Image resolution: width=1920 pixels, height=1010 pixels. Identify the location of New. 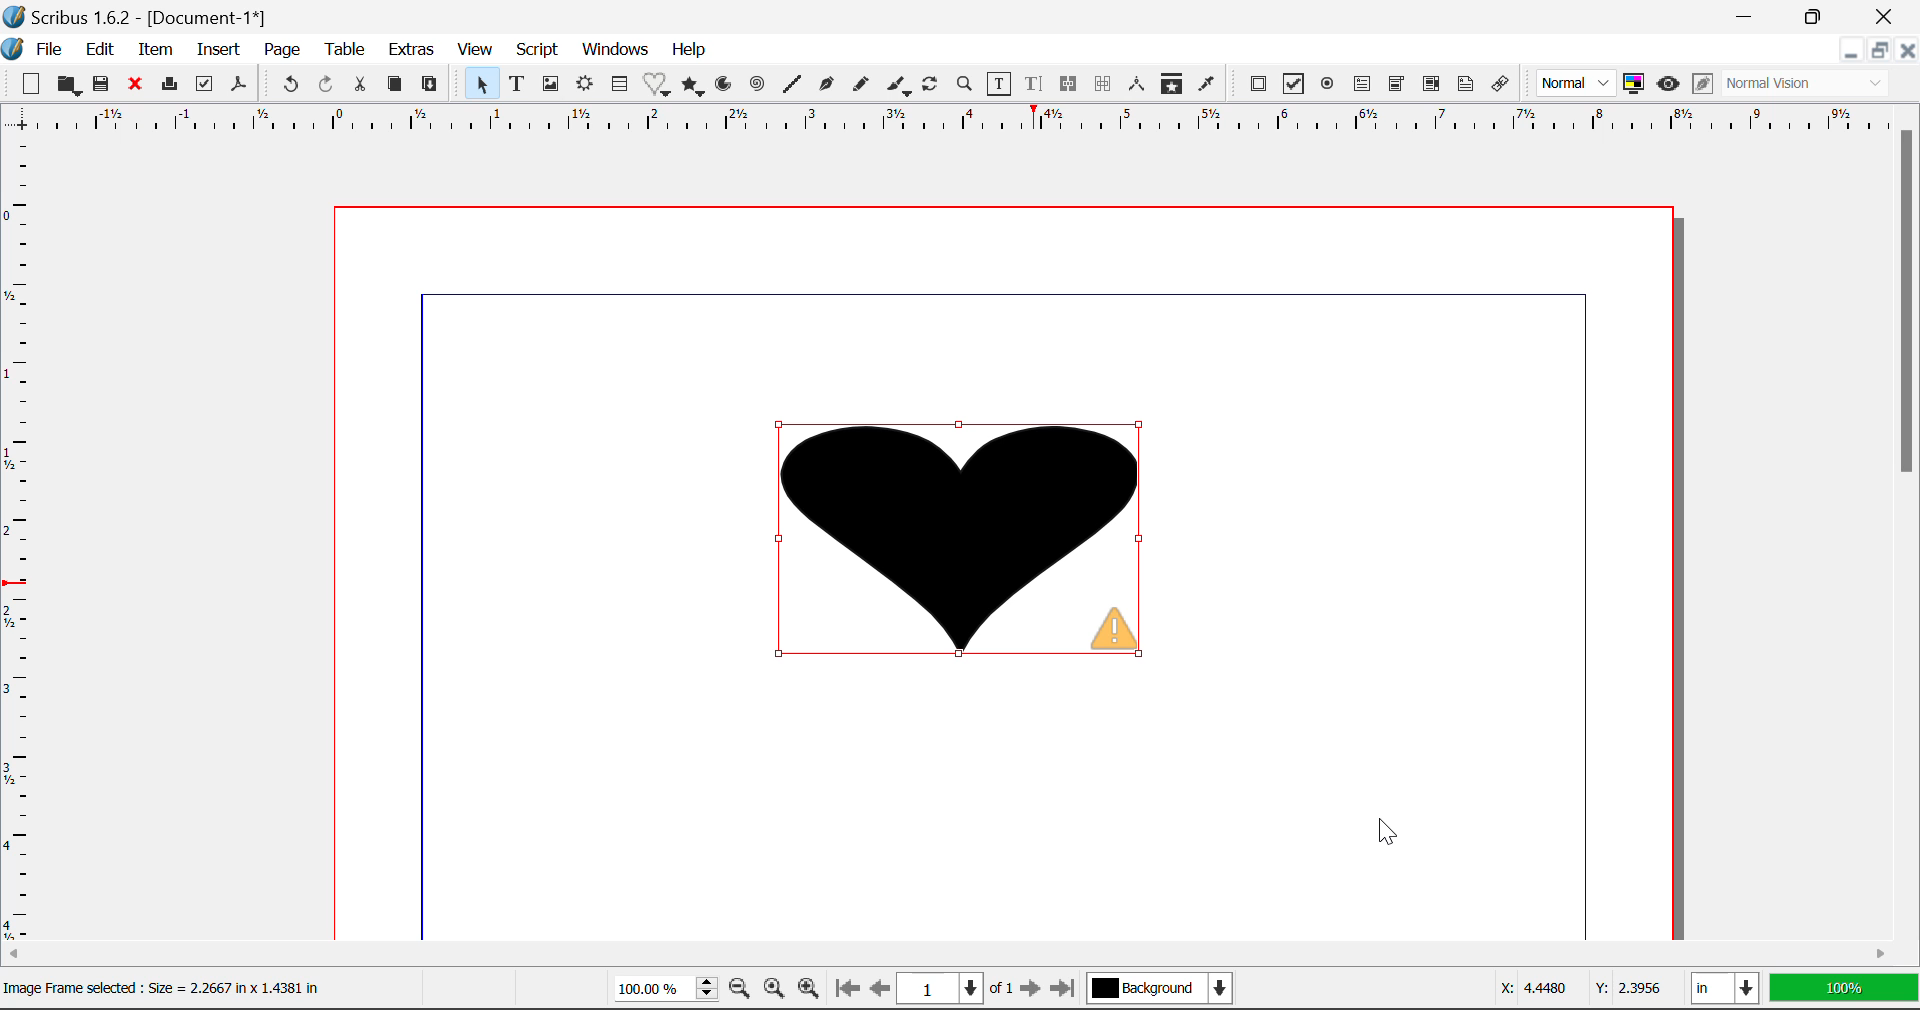
(31, 87).